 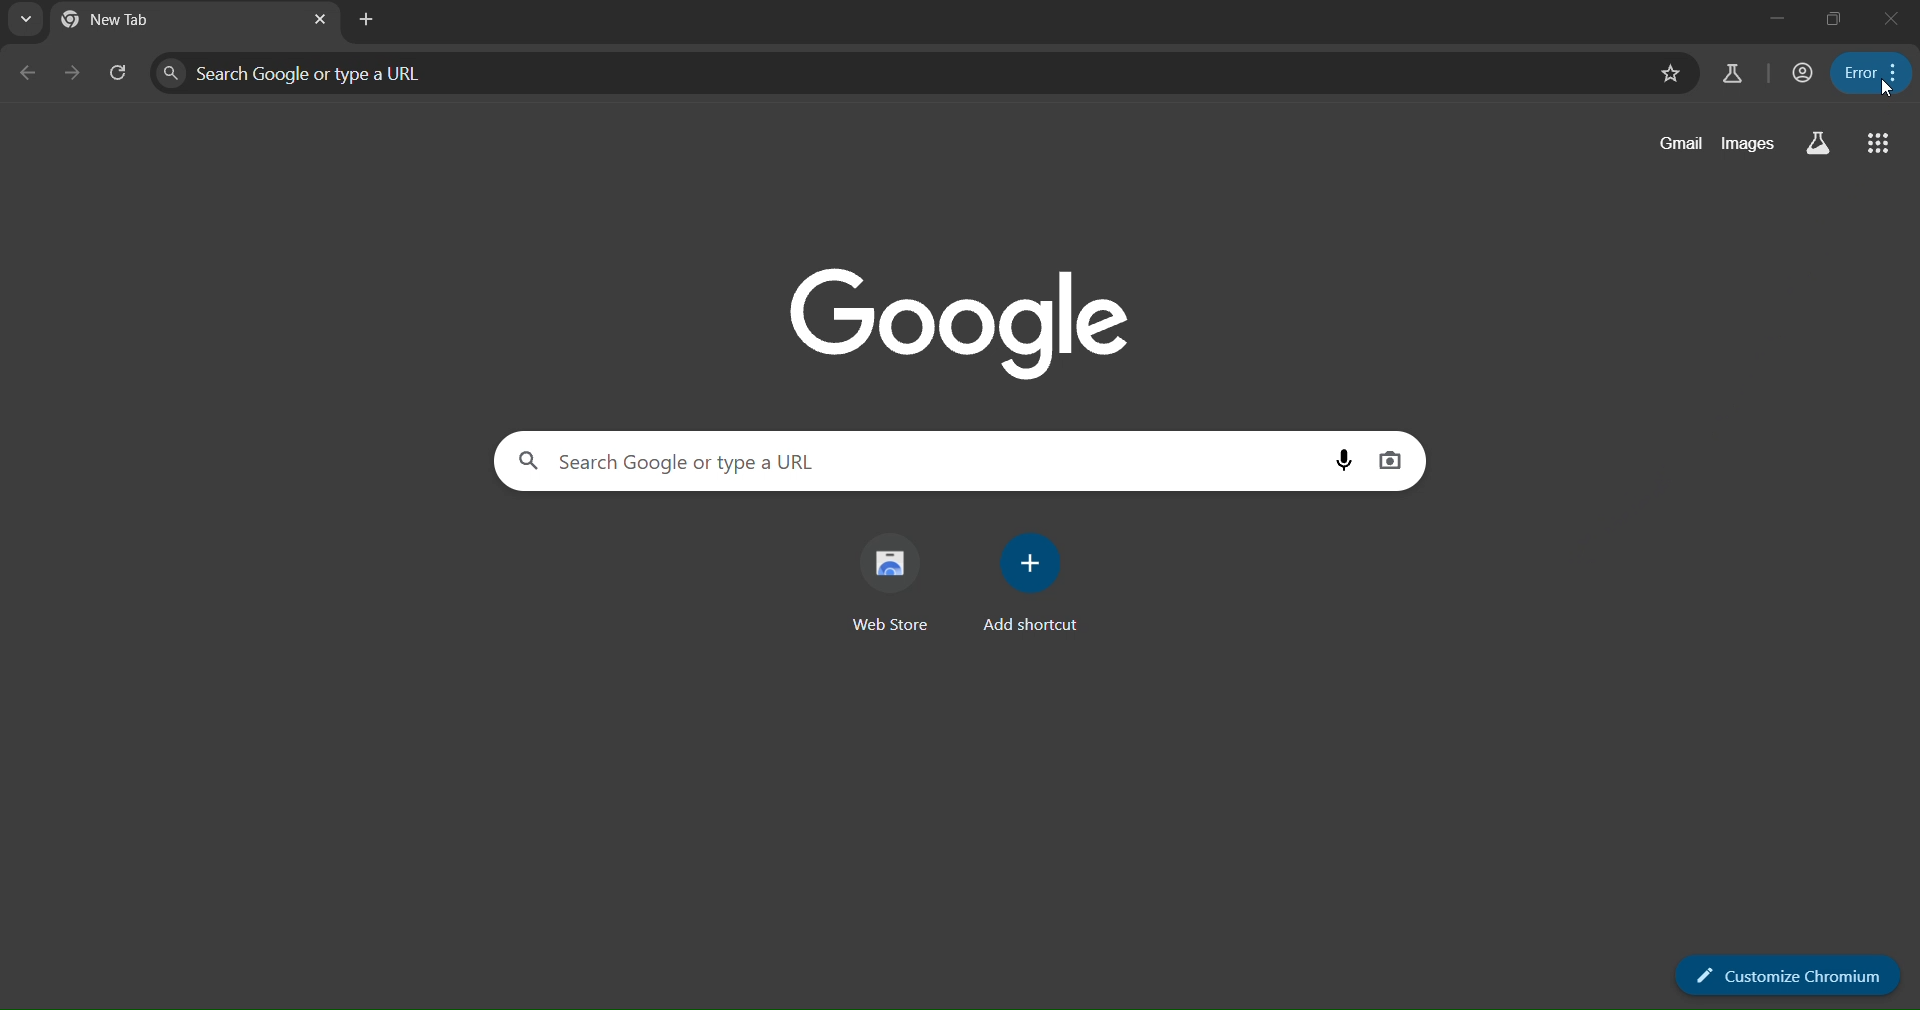 I want to click on go back one page, so click(x=28, y=74).